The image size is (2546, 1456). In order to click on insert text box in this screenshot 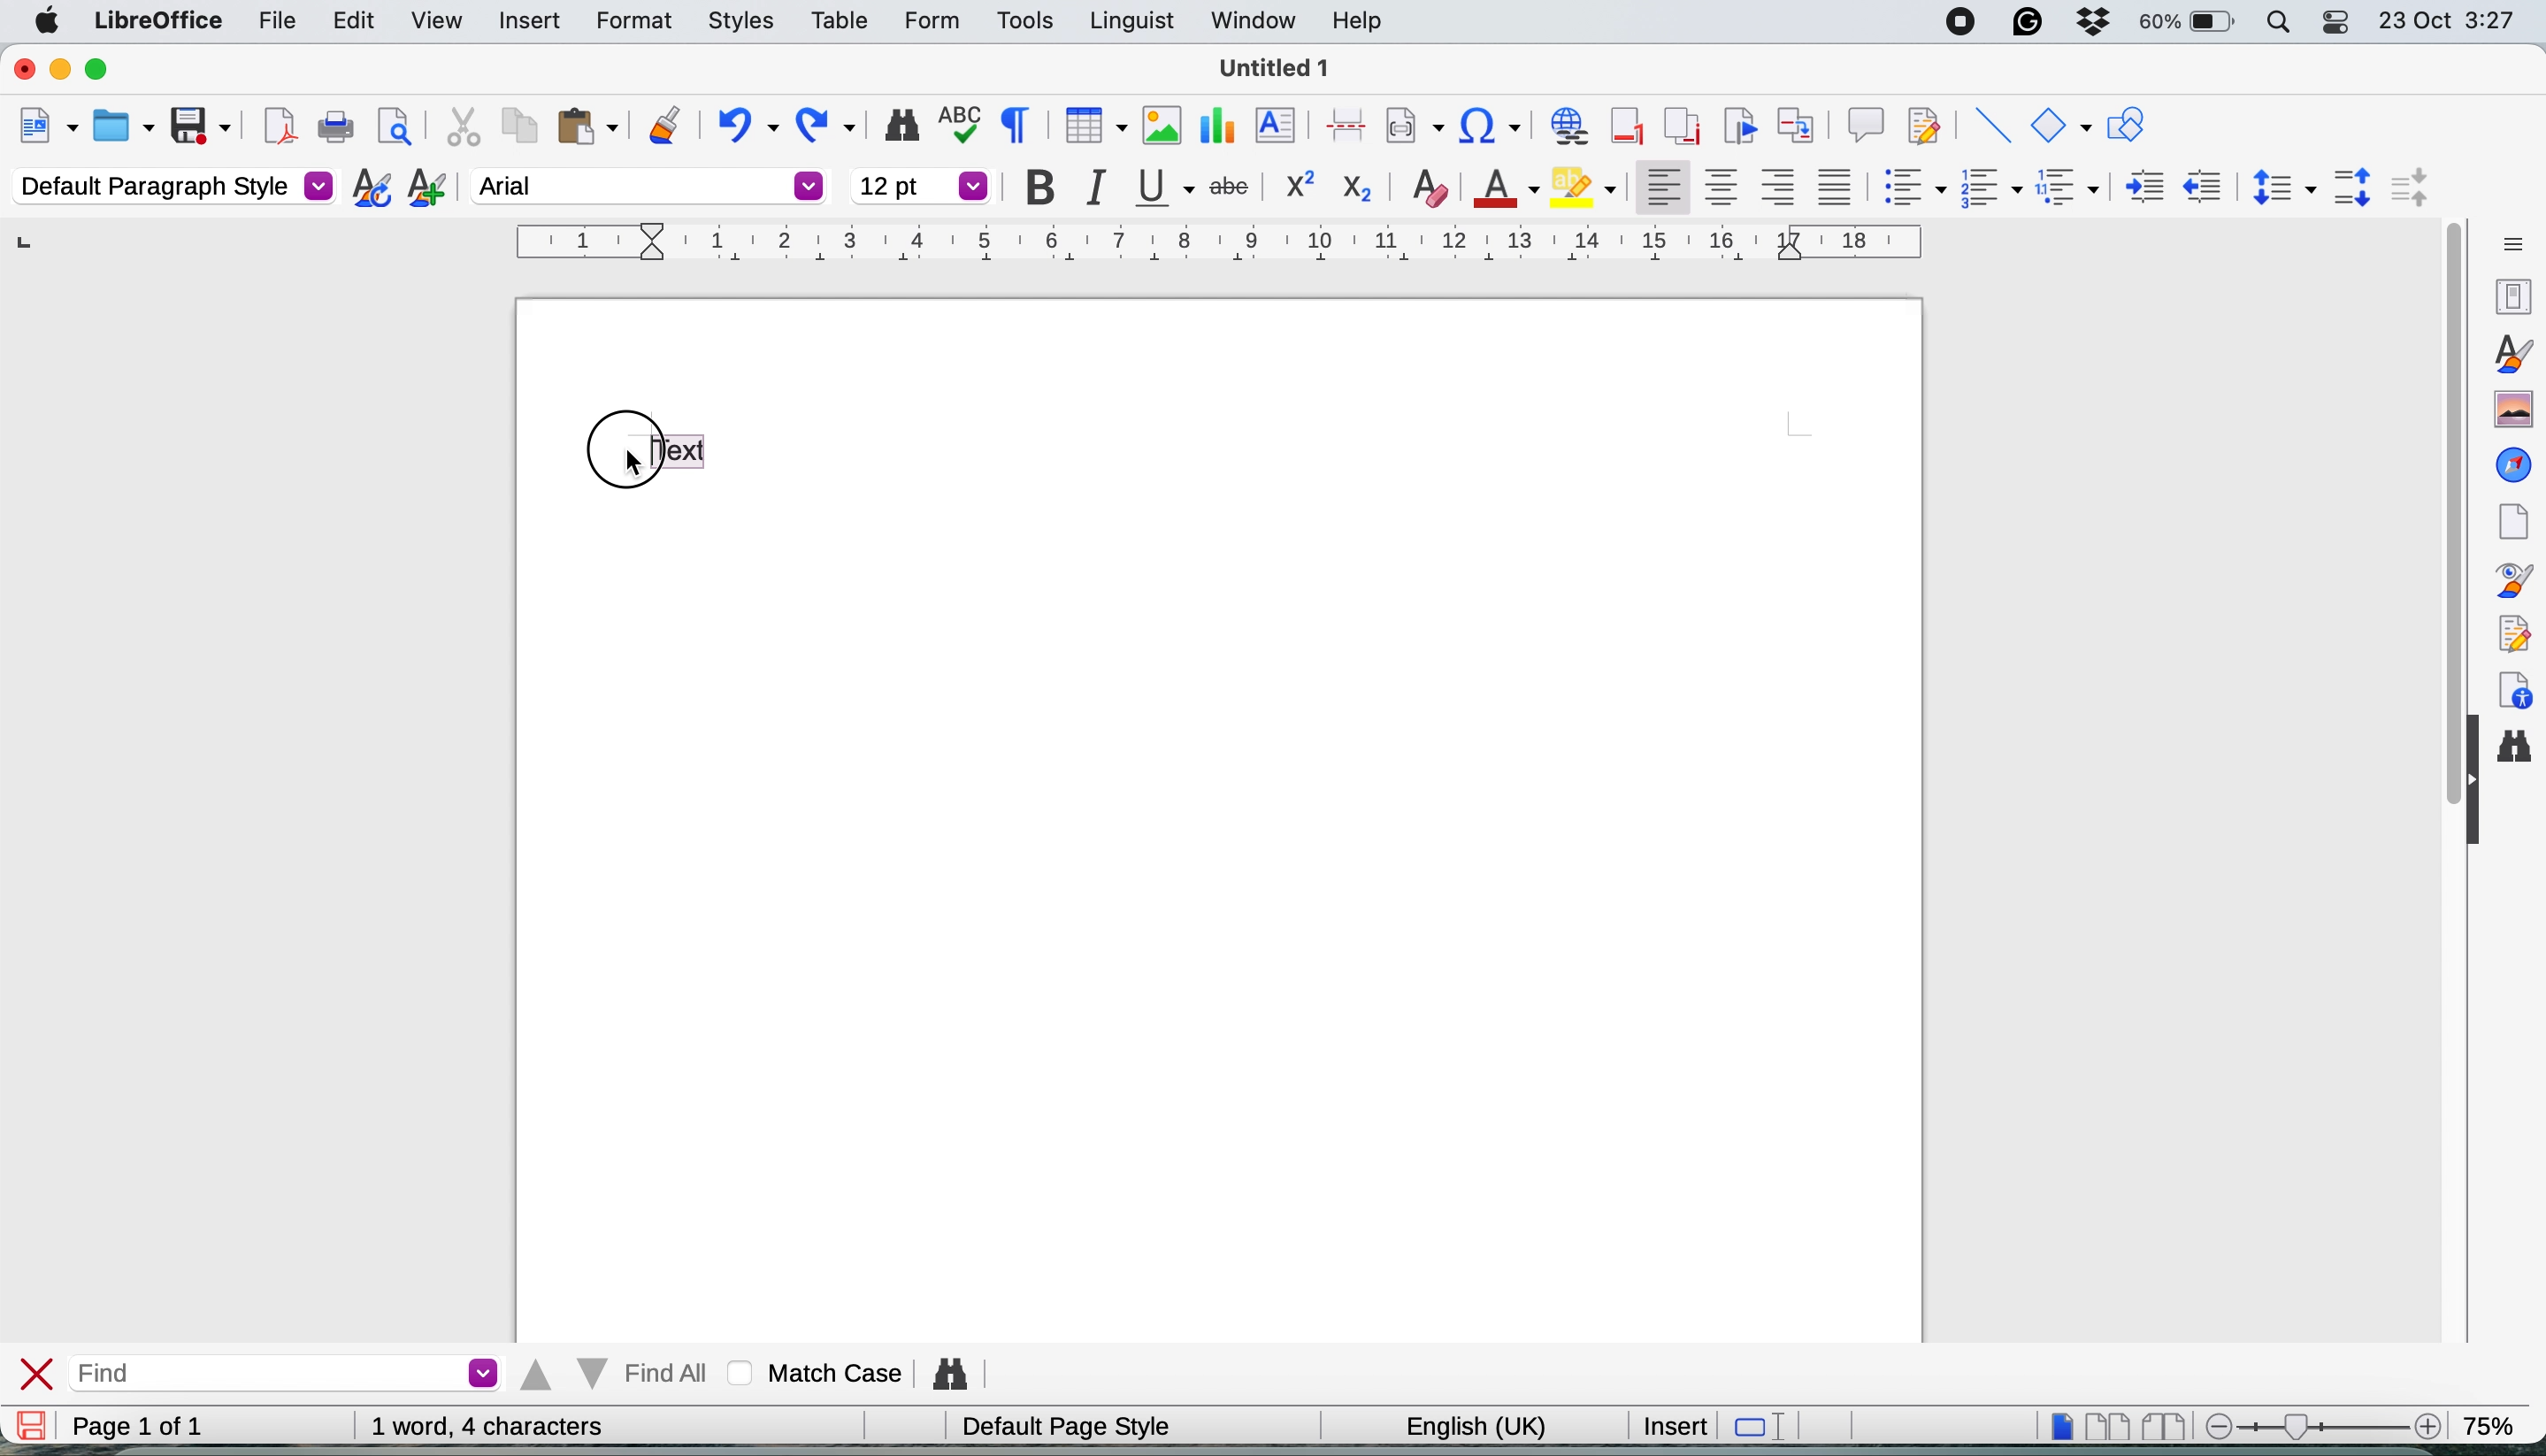, I will do `click(1279, 127)`.